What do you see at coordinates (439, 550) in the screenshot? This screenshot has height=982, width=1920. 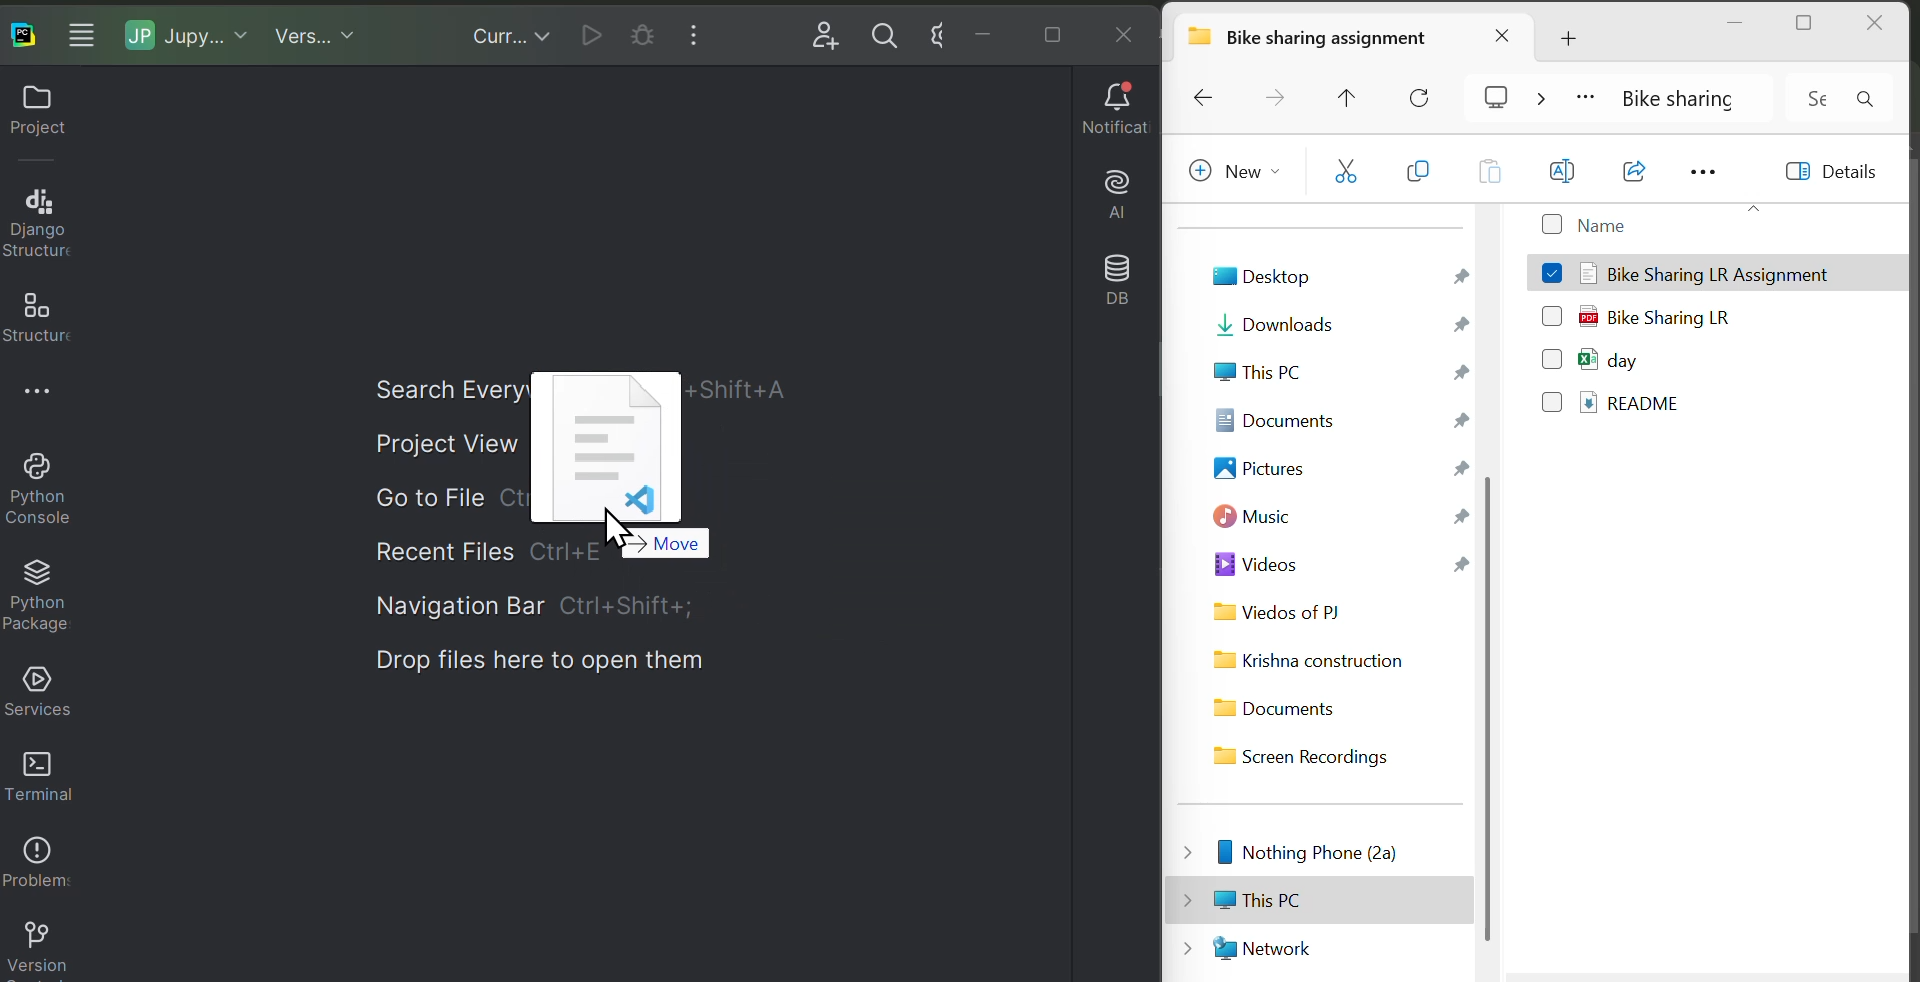 I see `Recent file` at bounding box center [439, 550].